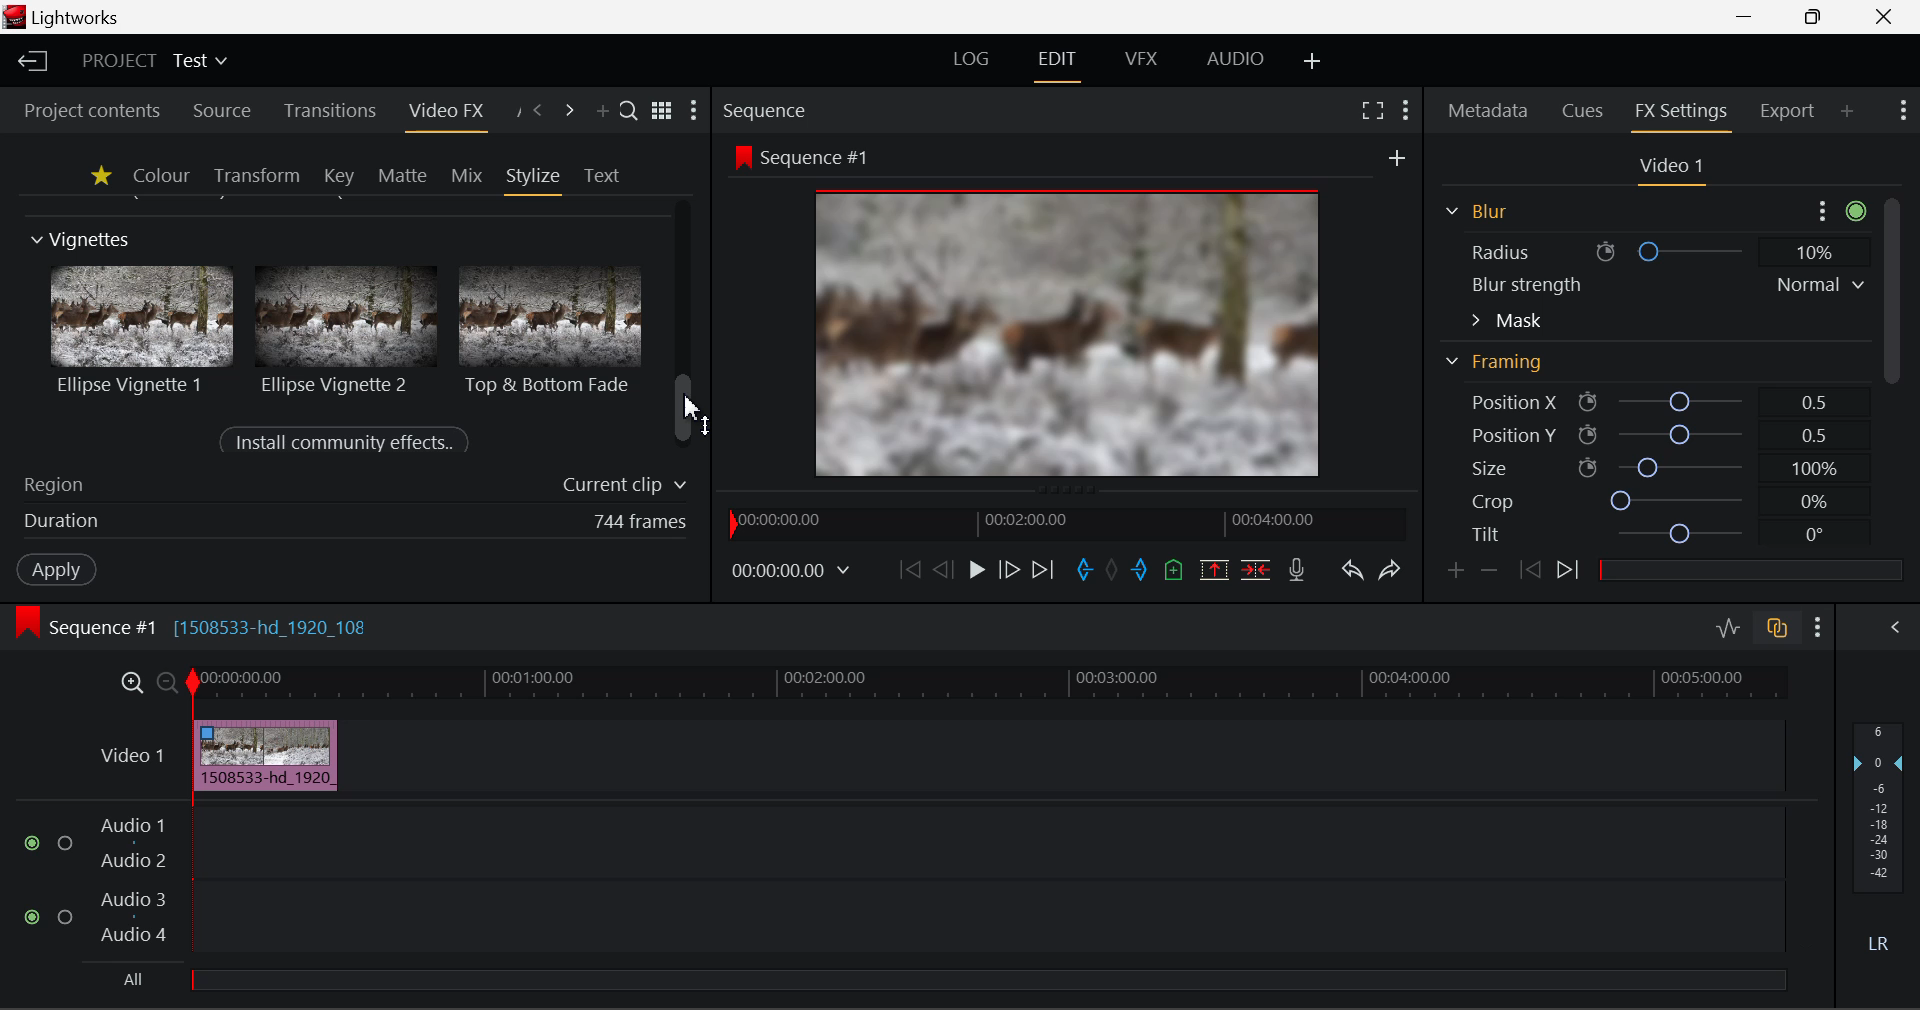 Image resolution: width=1920 pixels, height=1010 pixels. I want to click on AUDIO Layout, so click(1234, 60).